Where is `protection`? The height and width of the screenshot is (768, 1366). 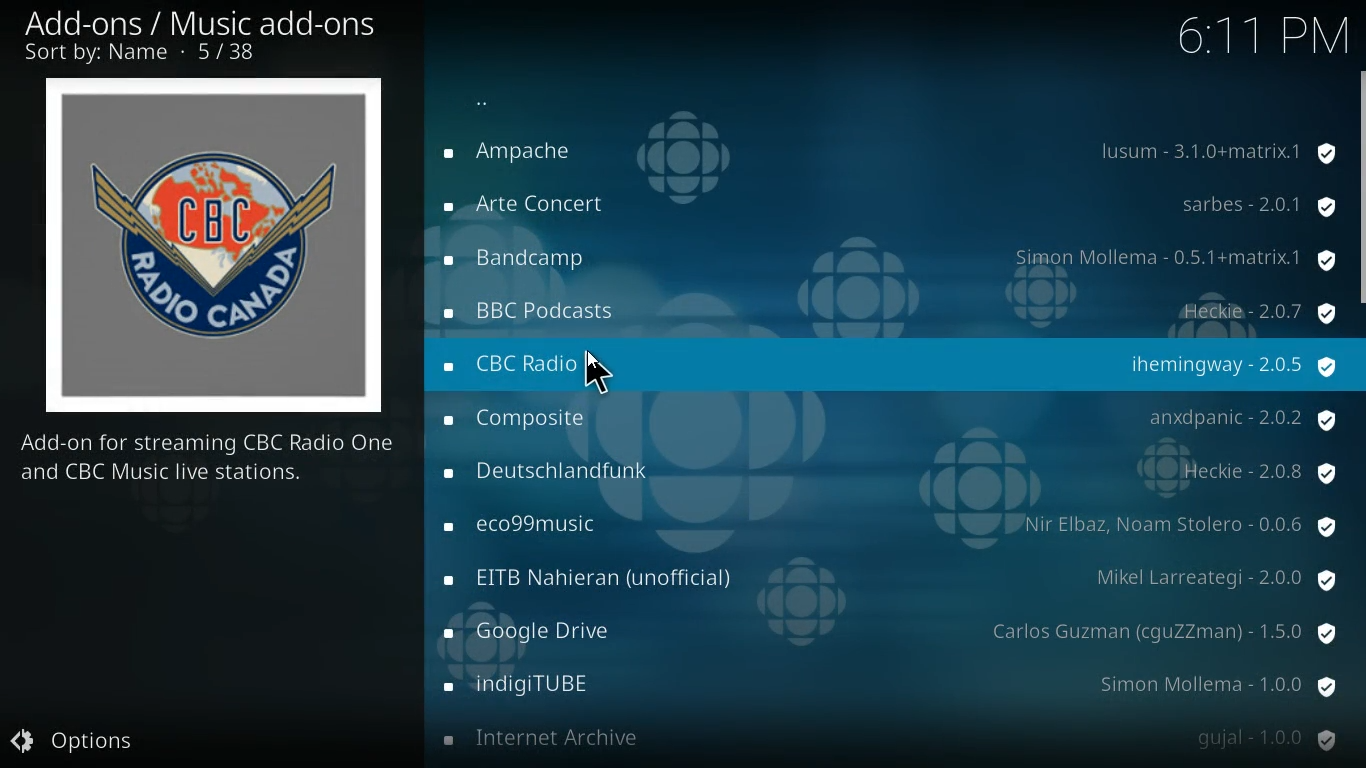
protection is located at coordinates (1167, 528).